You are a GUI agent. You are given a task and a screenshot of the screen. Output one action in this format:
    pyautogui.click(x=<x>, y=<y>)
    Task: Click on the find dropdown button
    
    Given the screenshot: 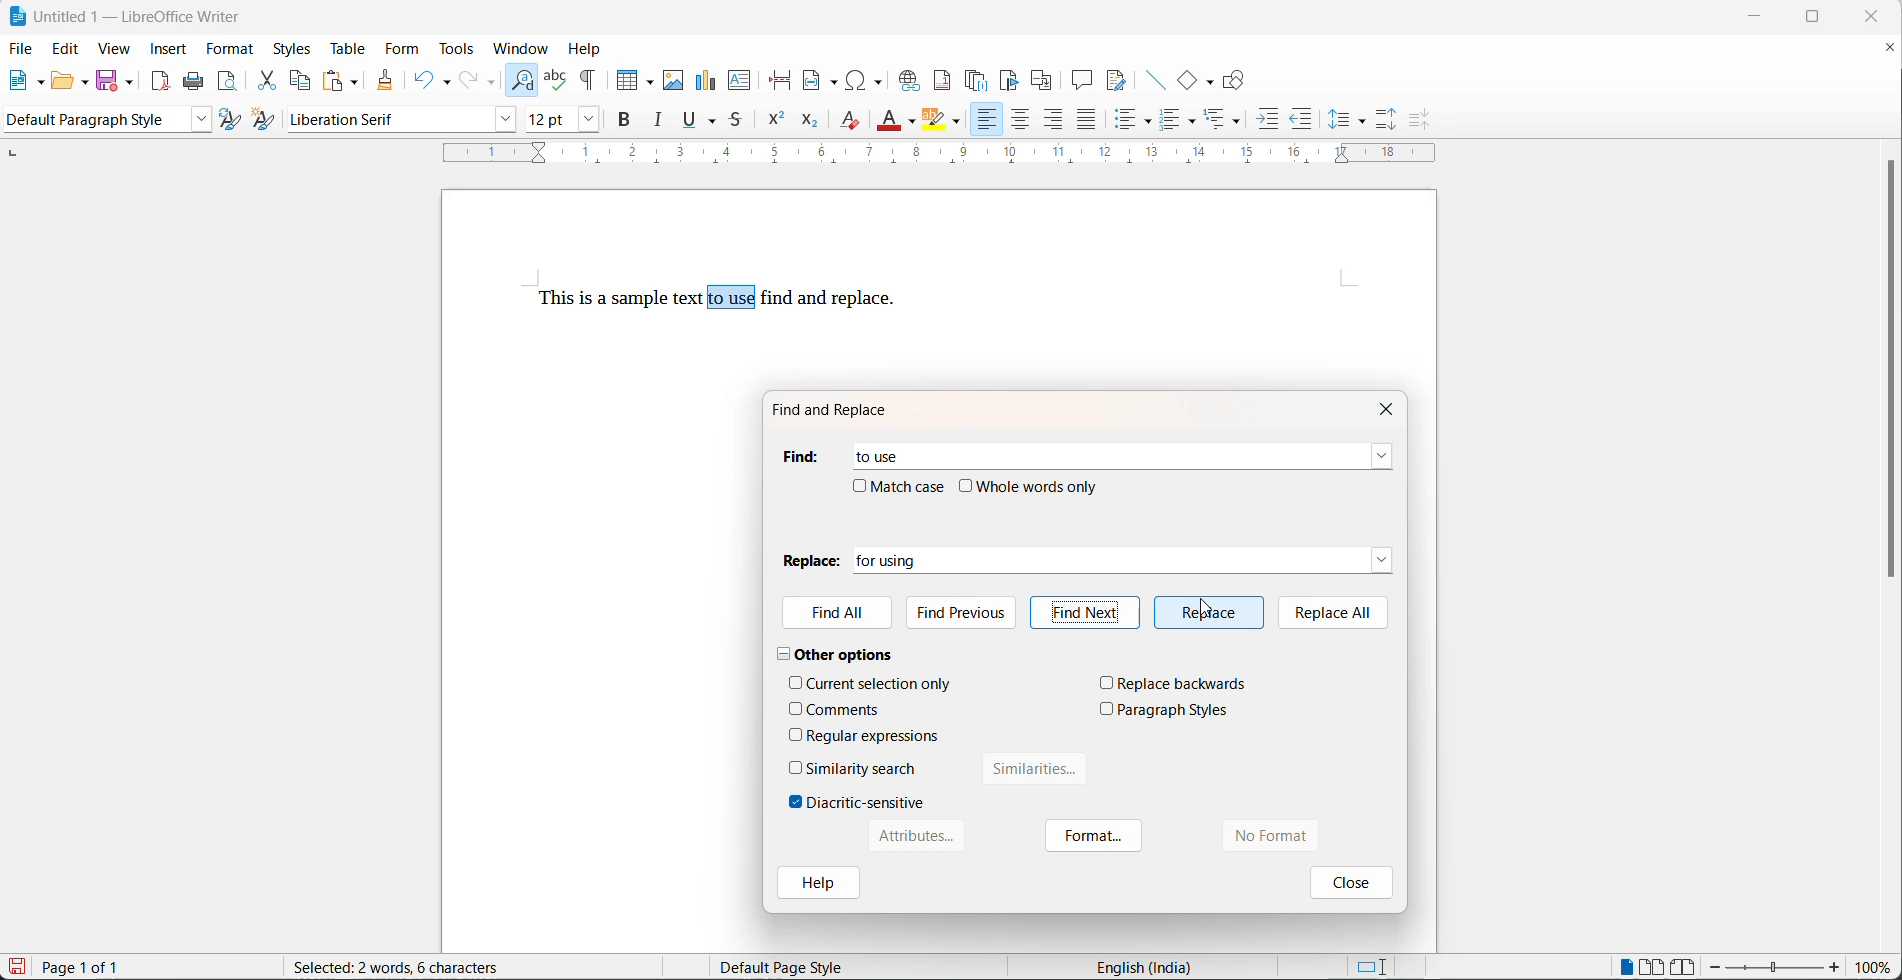 What is the action you would take?
    pyautogui.click(x=1382, y=456)
    